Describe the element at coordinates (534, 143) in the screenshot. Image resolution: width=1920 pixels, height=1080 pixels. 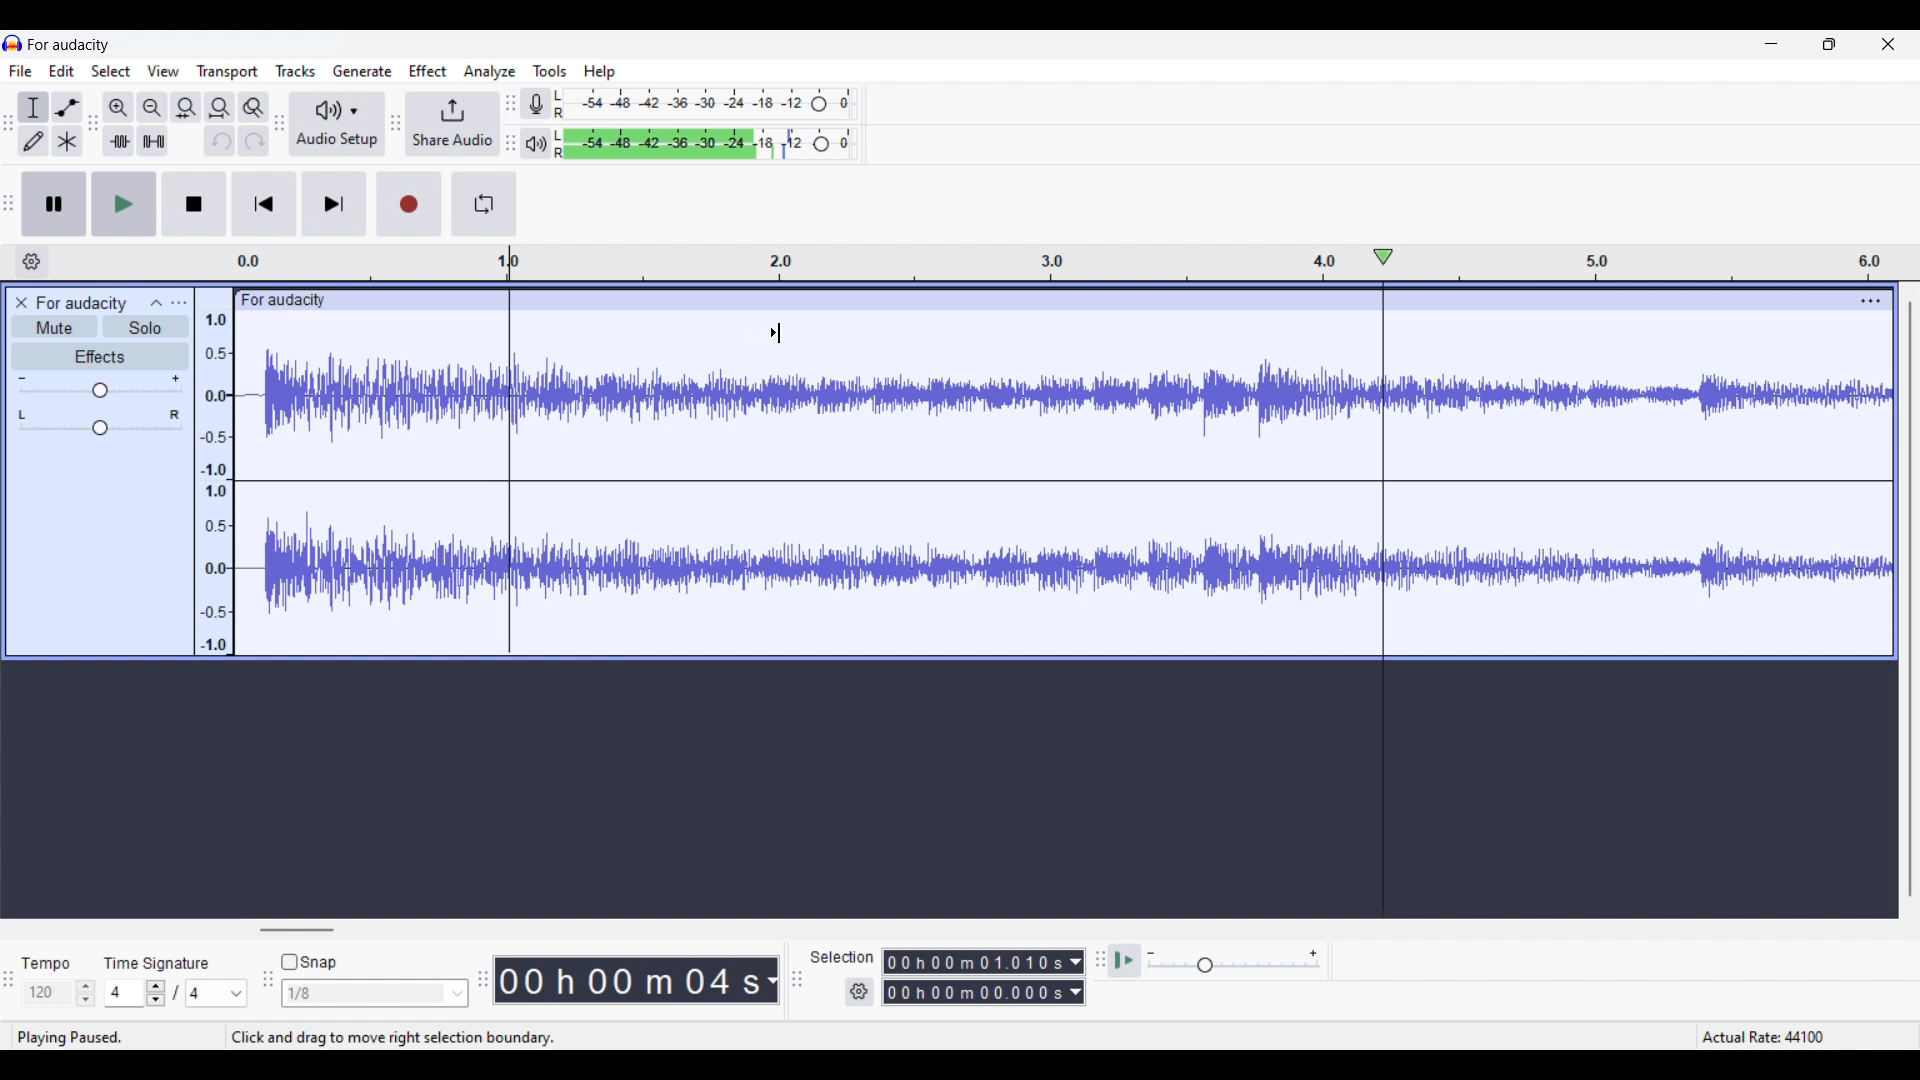
I see `Playback meter` at that location.